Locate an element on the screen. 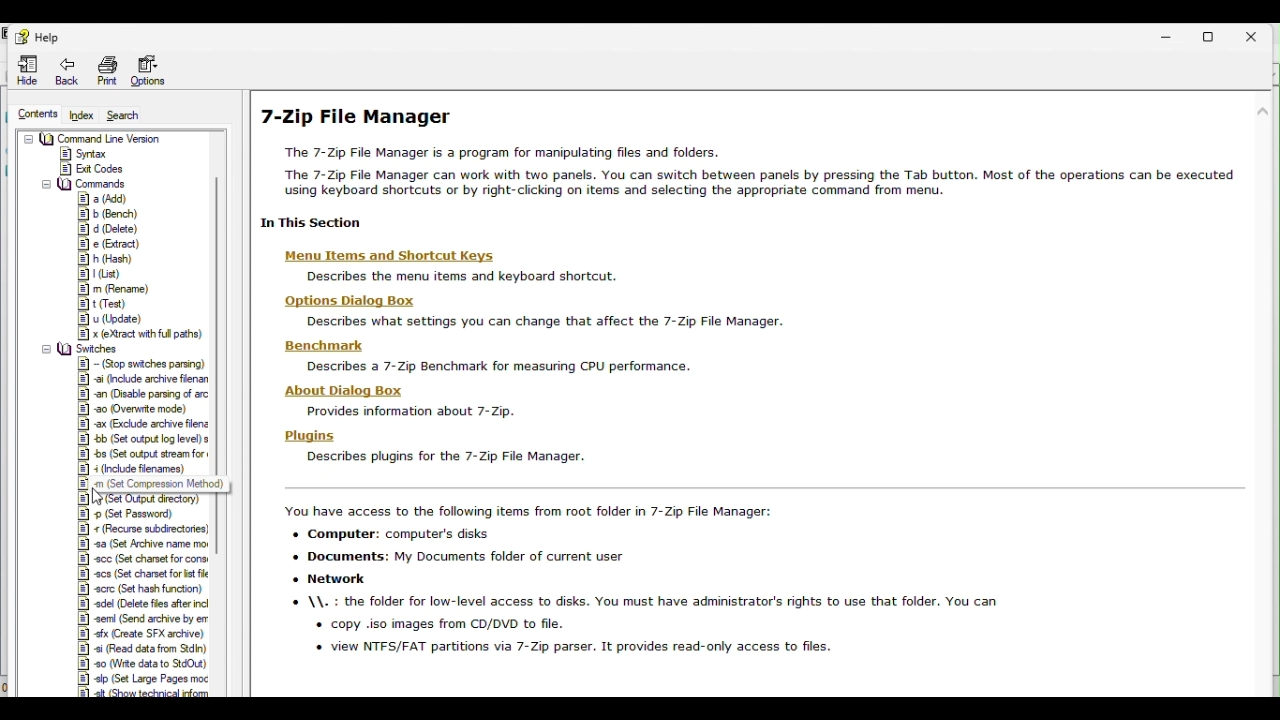  7 zip file manager help page is located at coordinates (755, 163).